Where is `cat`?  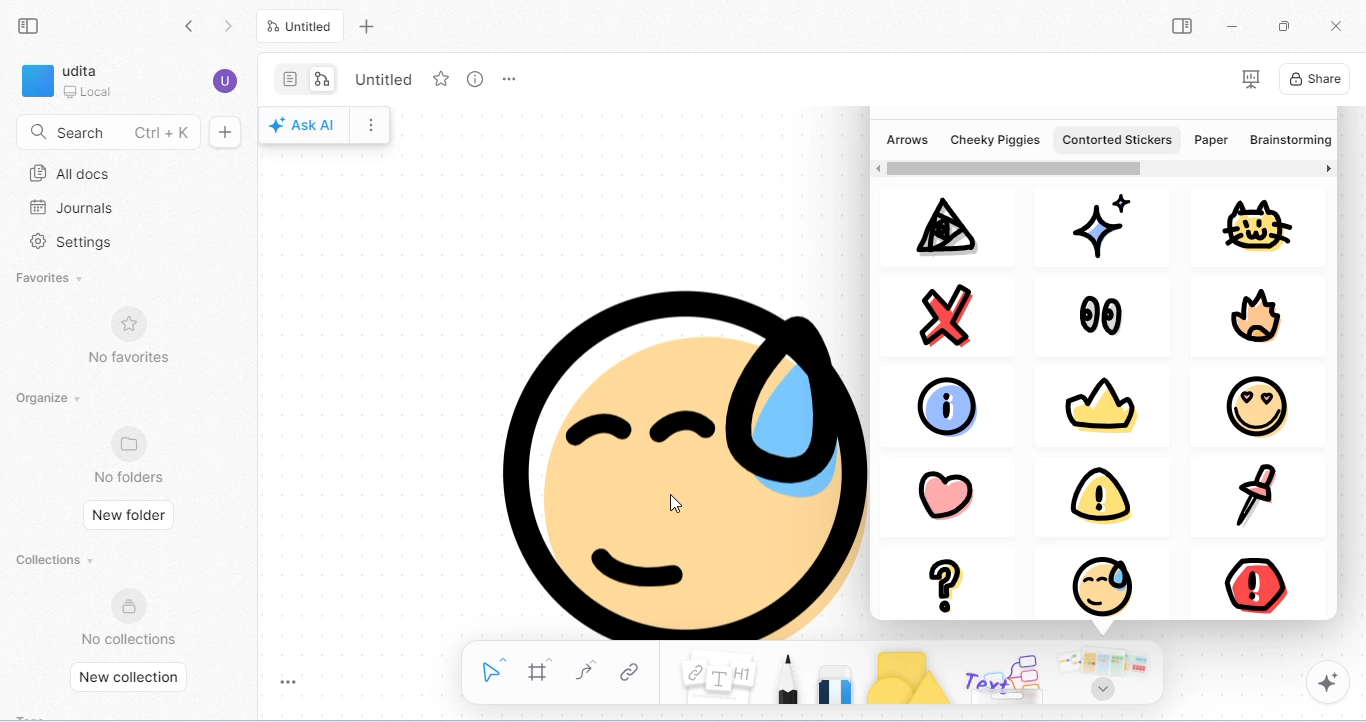
cat is located at coordinates (1258, 225).